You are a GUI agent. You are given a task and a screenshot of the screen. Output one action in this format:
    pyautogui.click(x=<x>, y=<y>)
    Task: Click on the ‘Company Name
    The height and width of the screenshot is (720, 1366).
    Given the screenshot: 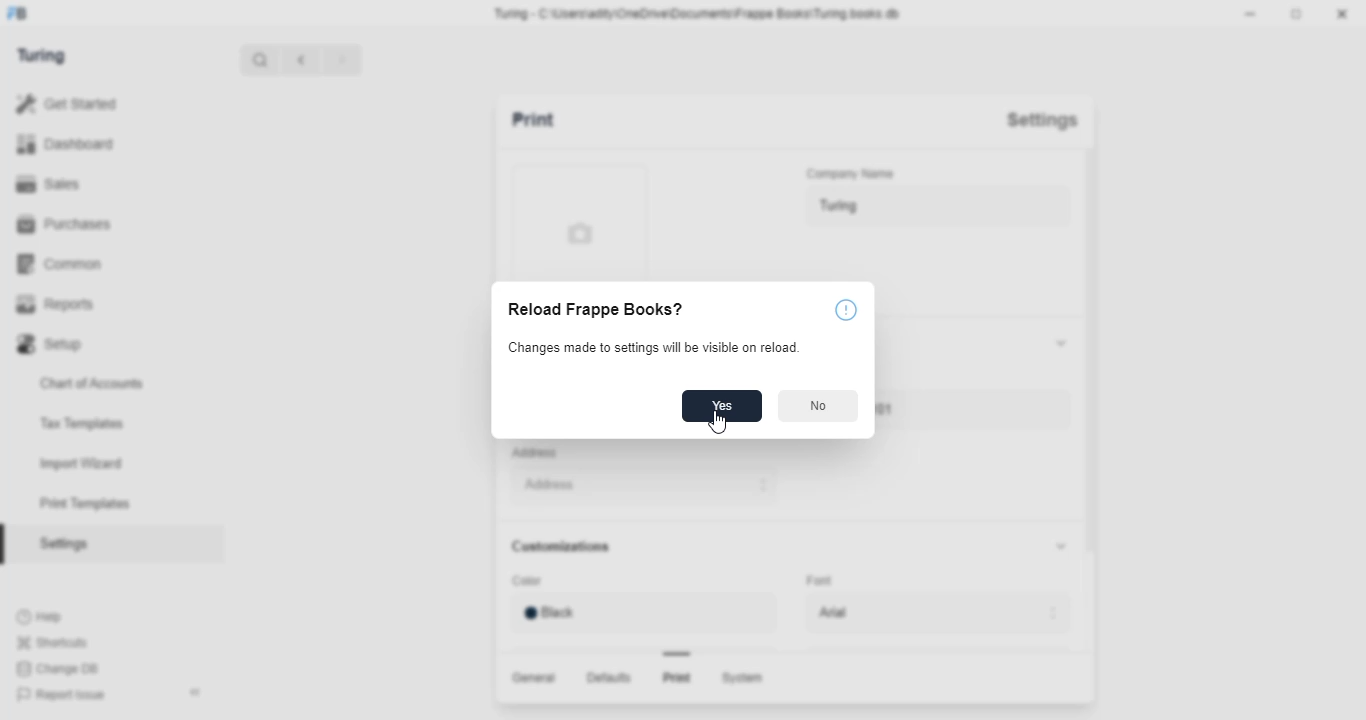 What is the action you would take?
    pyautogui.click(x=853, y=175)
    